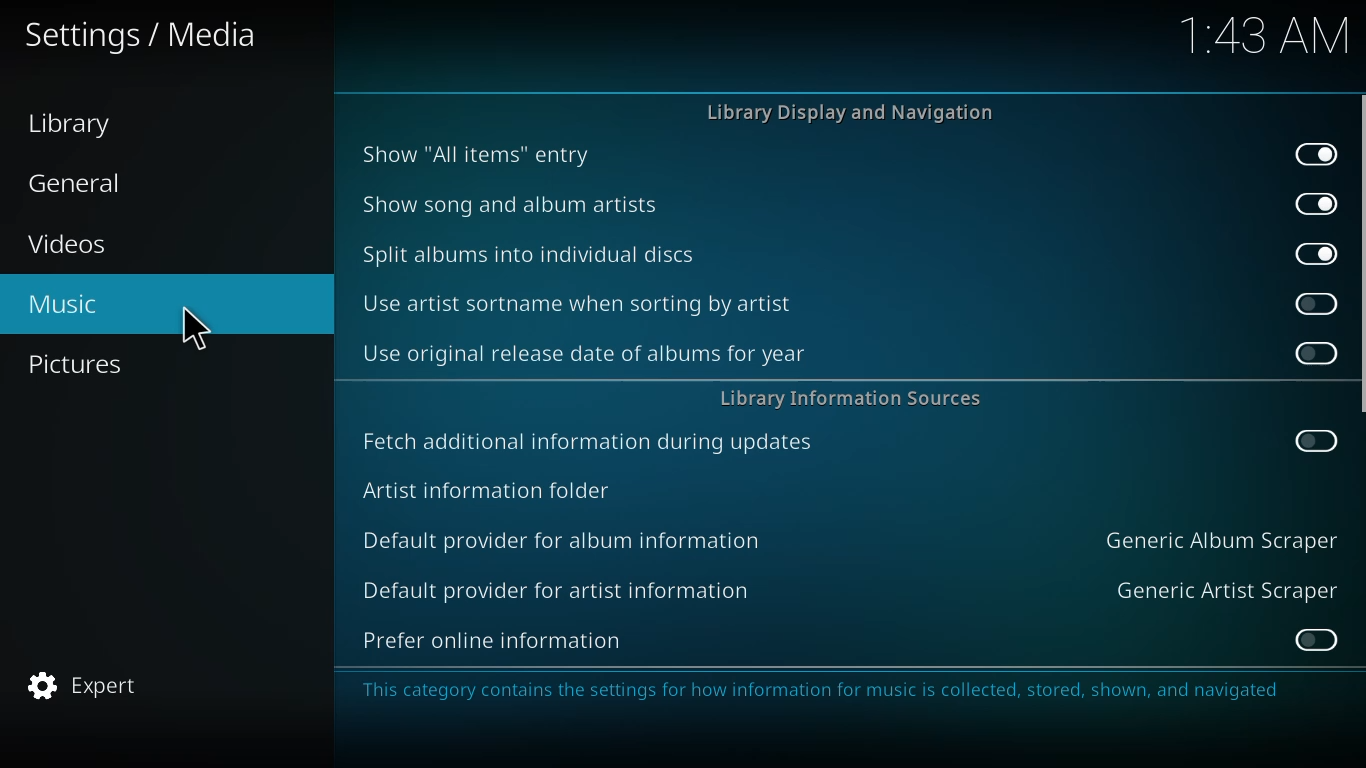 The image size is (1366, 768). I want to click on generic artist scraper, so click(1226, 589).